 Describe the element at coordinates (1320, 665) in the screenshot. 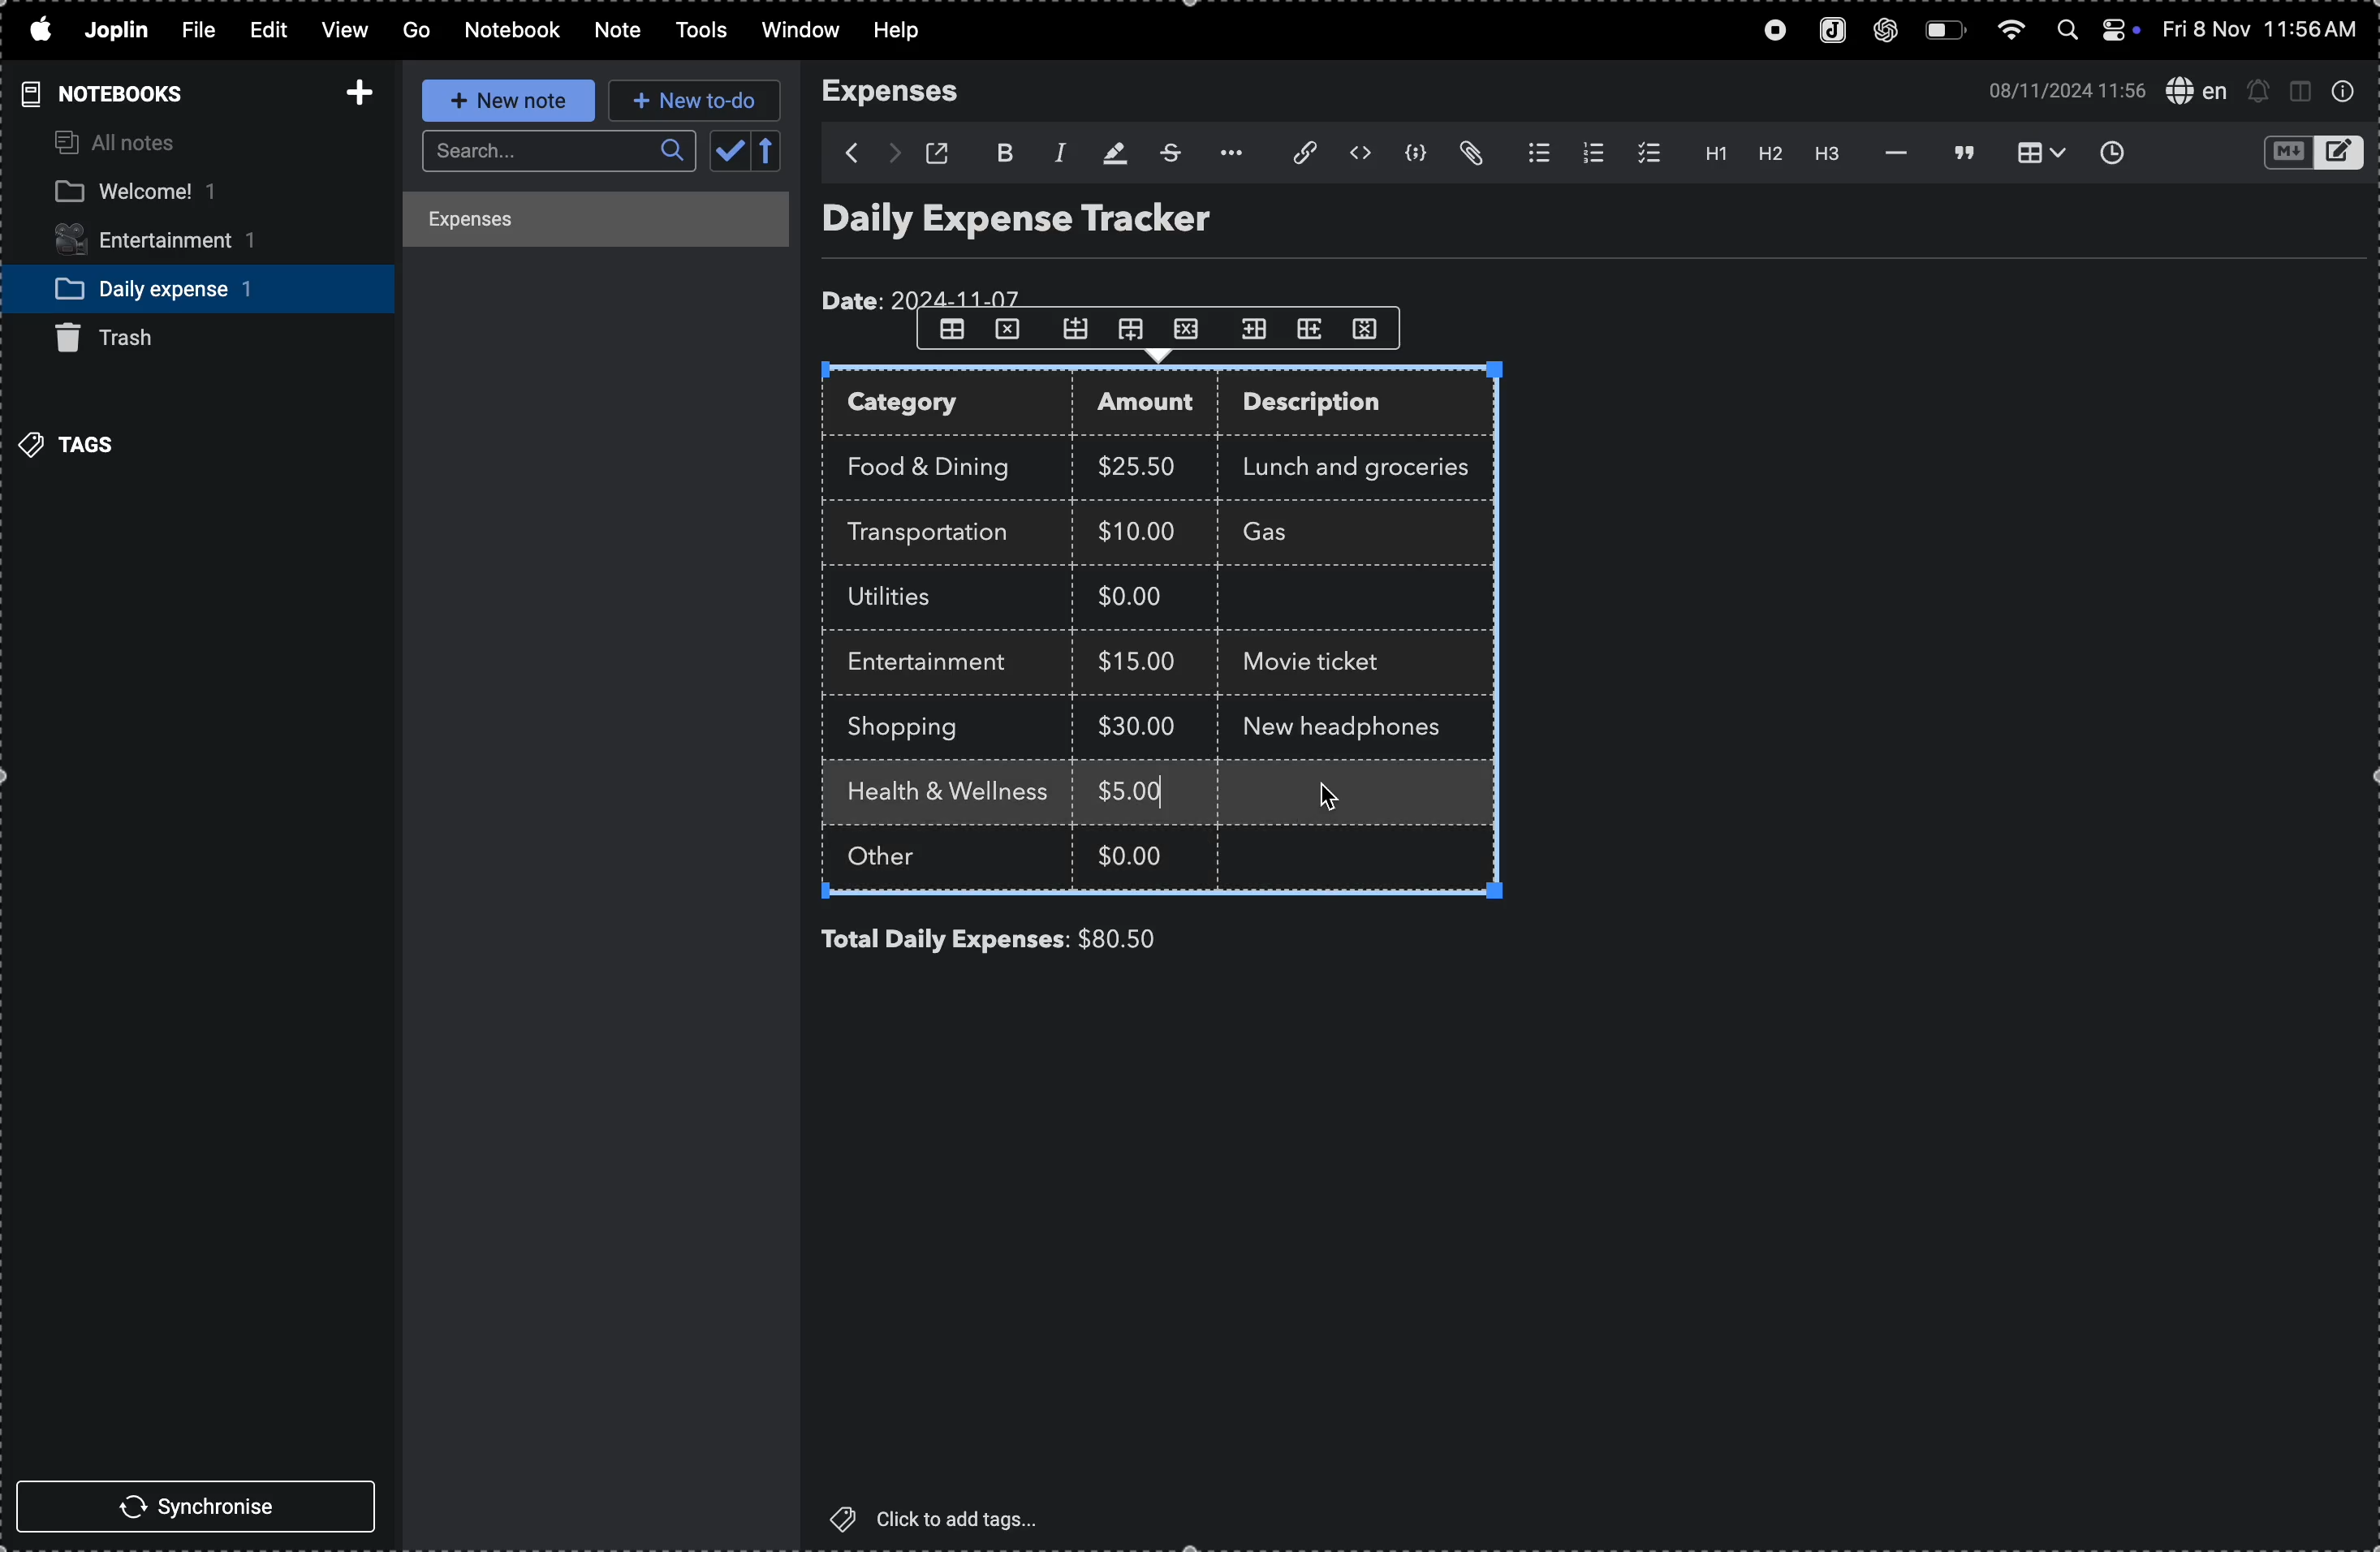

I see `movie ticket` at that location.